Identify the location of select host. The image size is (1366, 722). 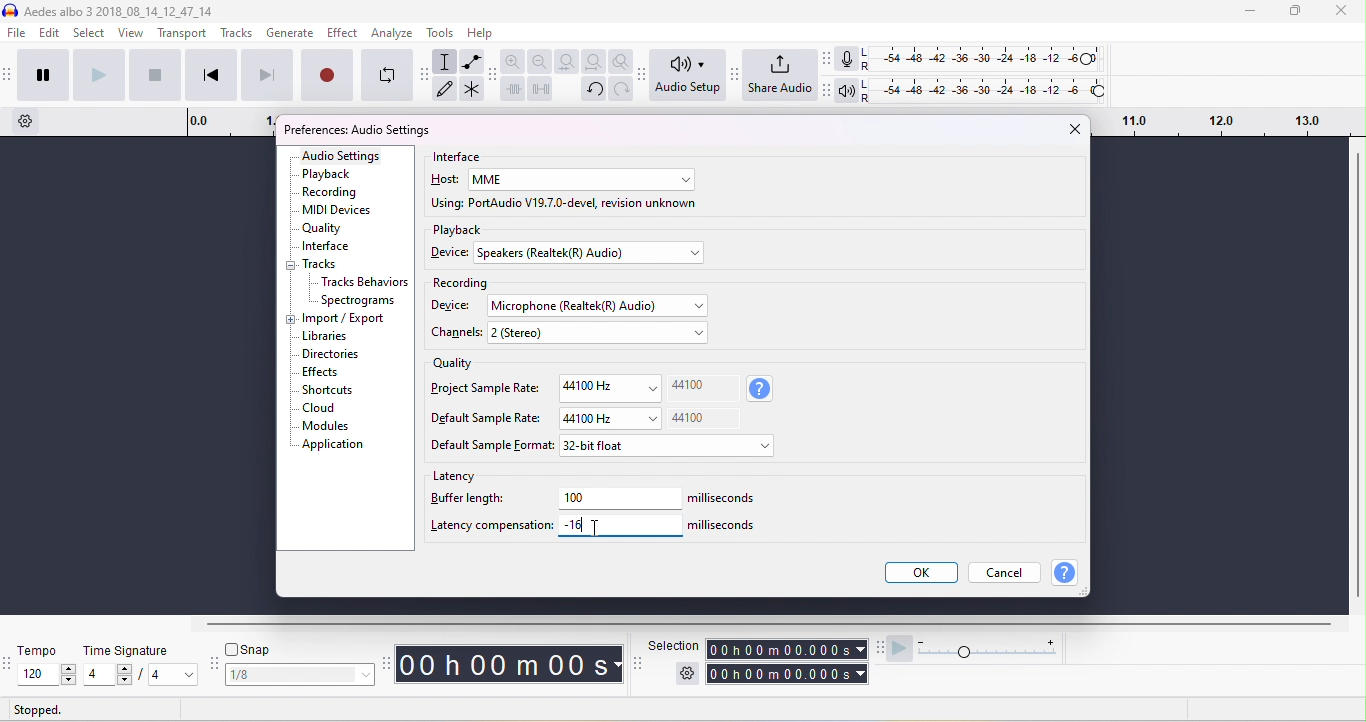
(581, 180).